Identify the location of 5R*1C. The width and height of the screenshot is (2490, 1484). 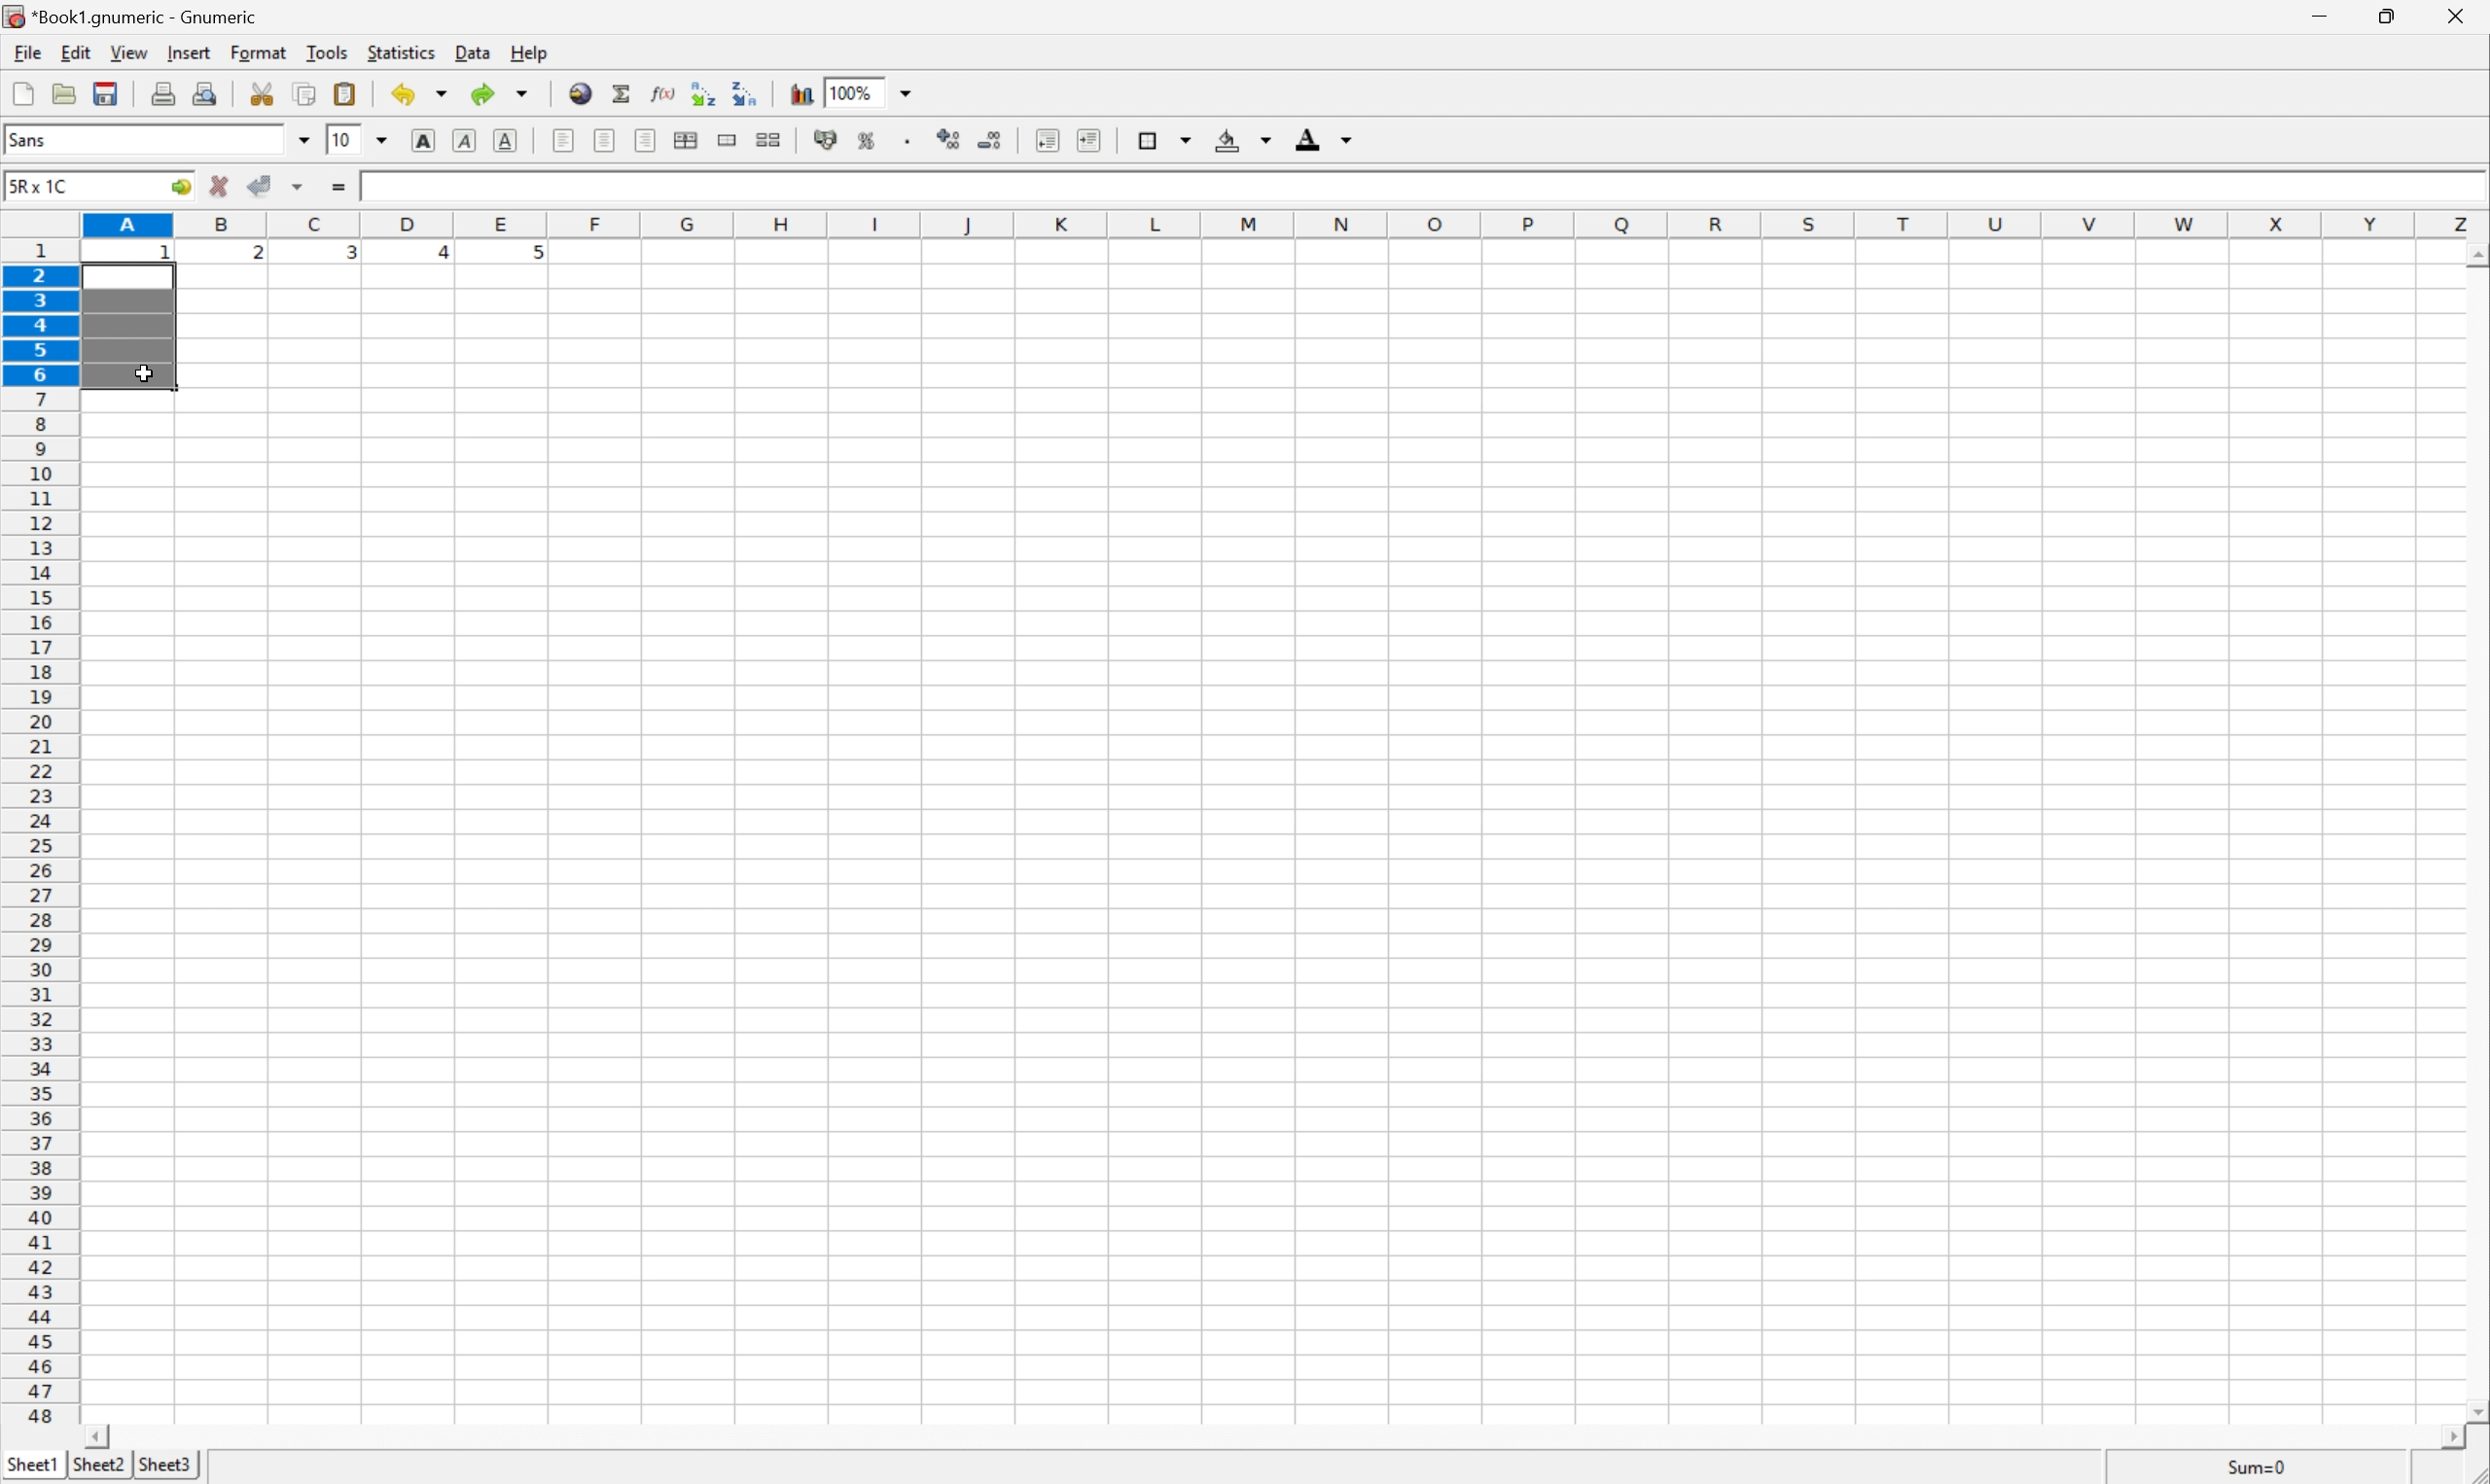
(44, 186).